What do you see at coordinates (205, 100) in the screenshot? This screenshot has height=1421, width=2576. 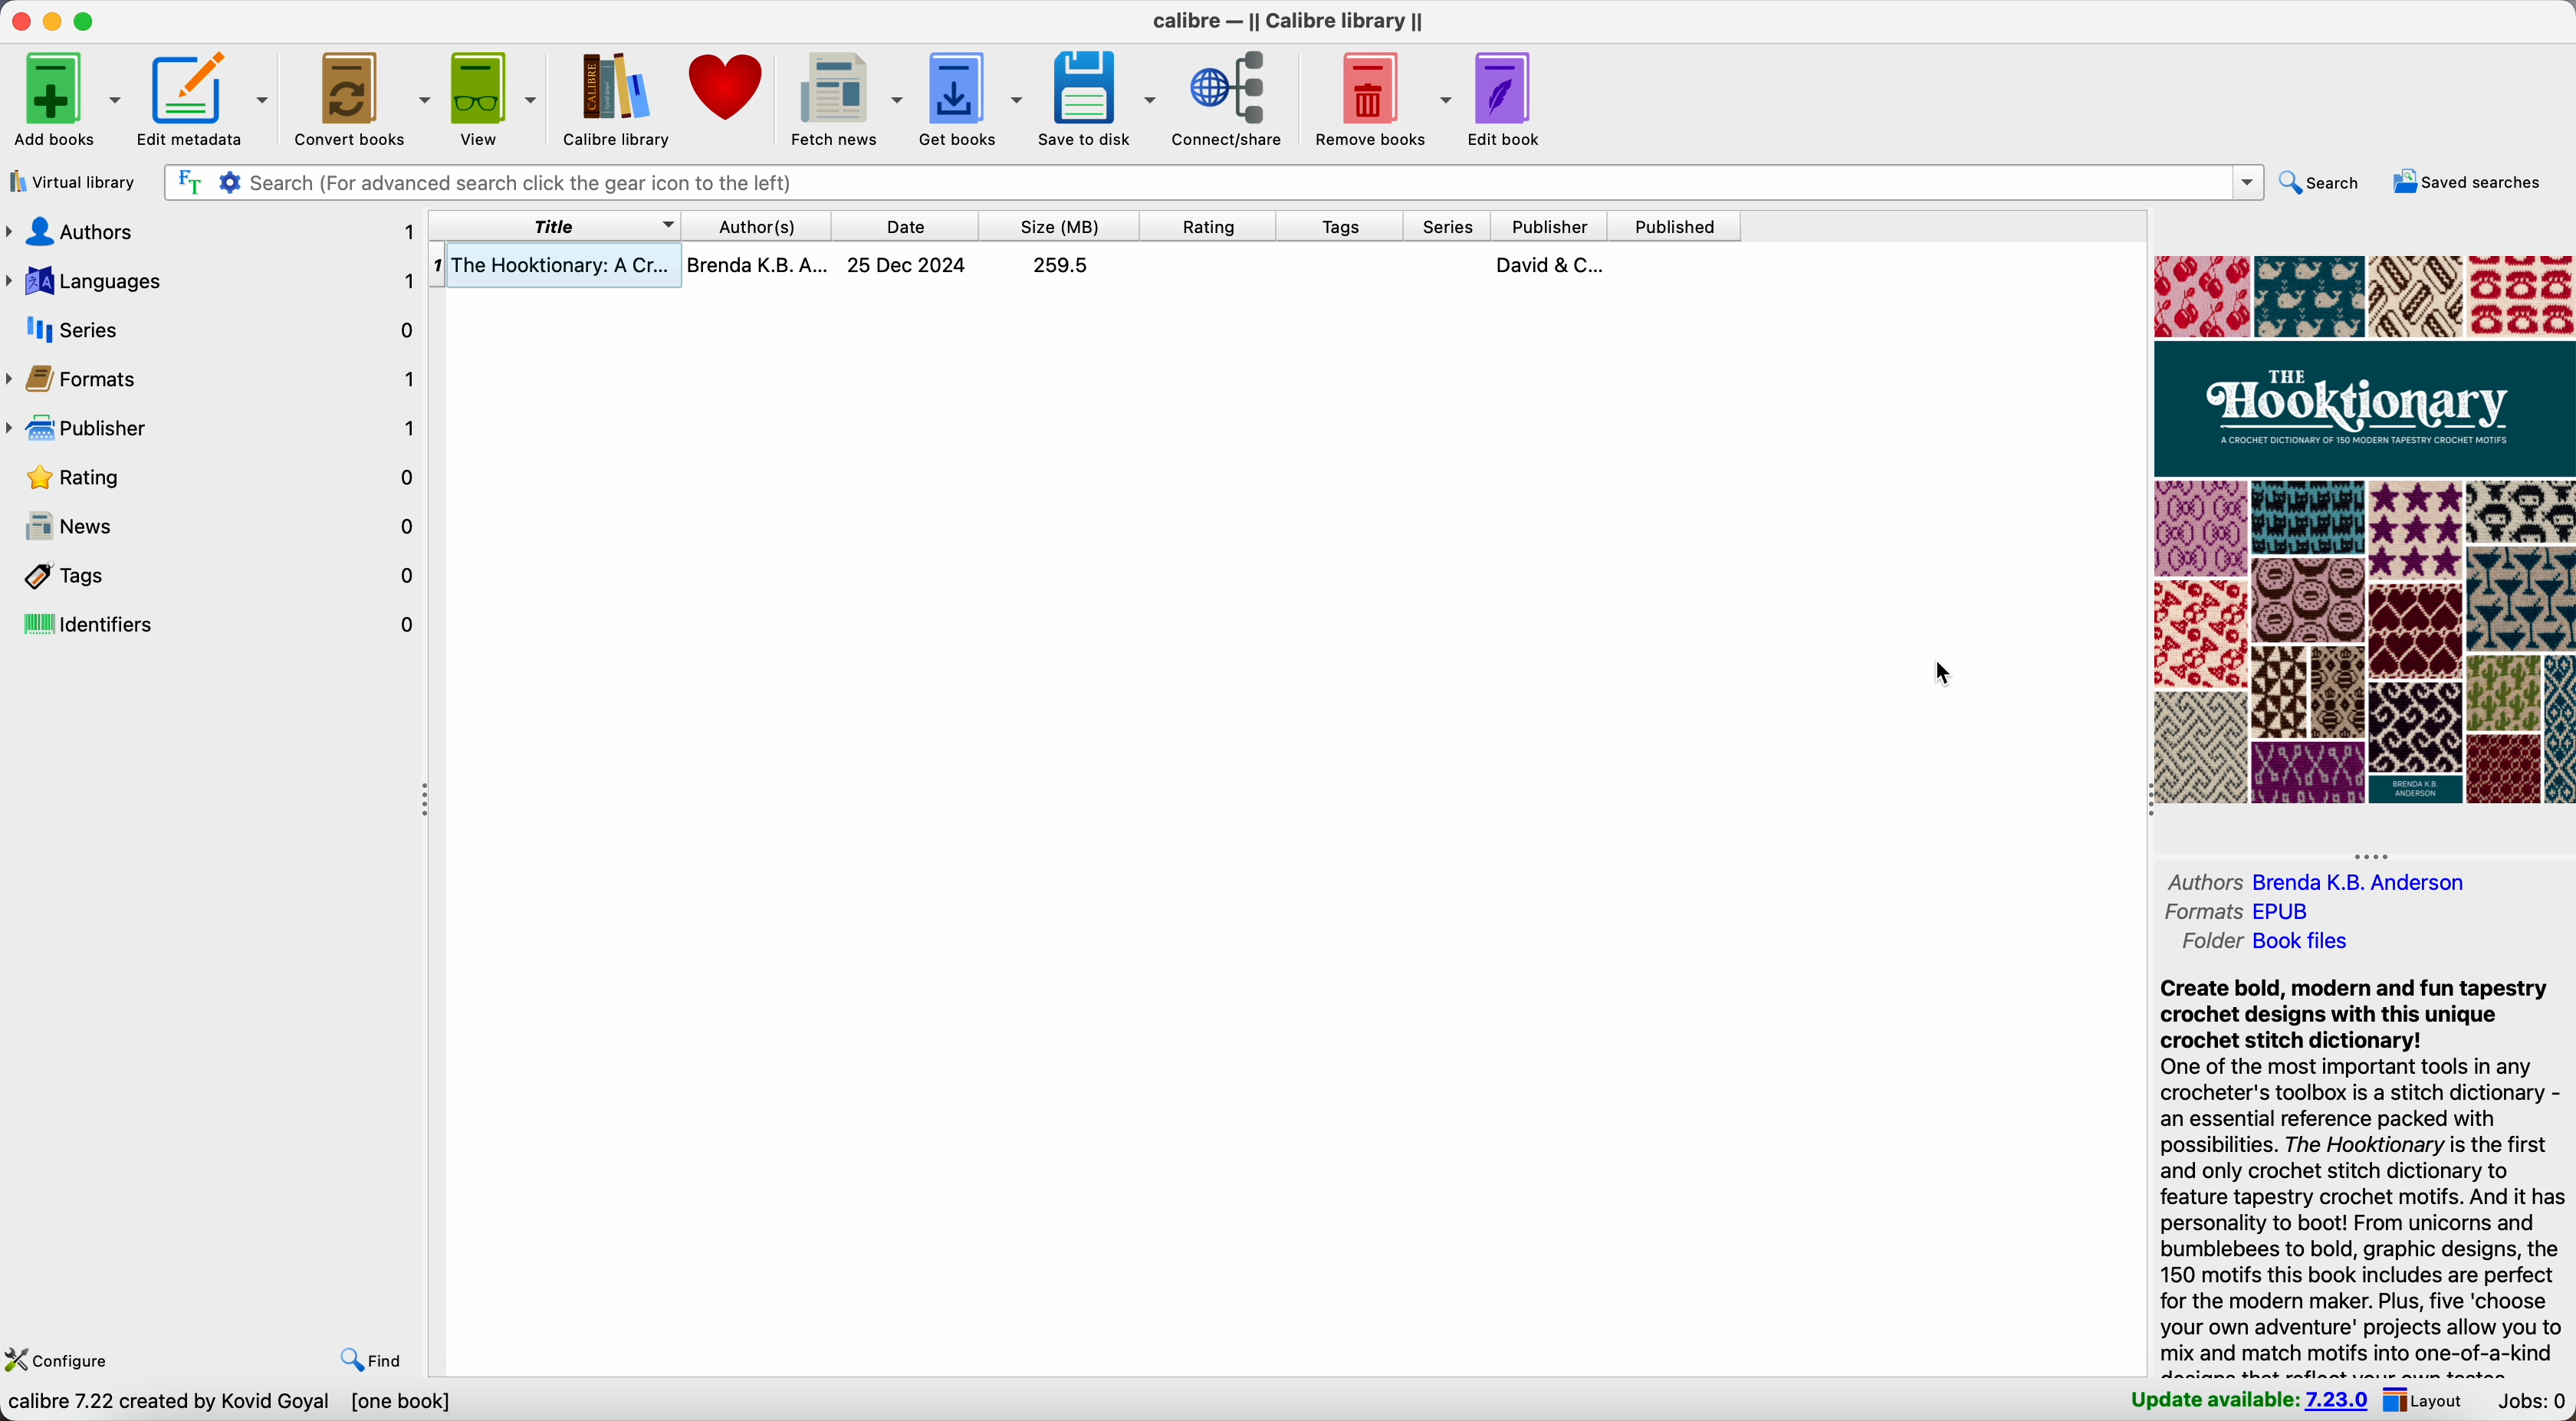 I see `edit metadata` at bounding box center [205, 100].